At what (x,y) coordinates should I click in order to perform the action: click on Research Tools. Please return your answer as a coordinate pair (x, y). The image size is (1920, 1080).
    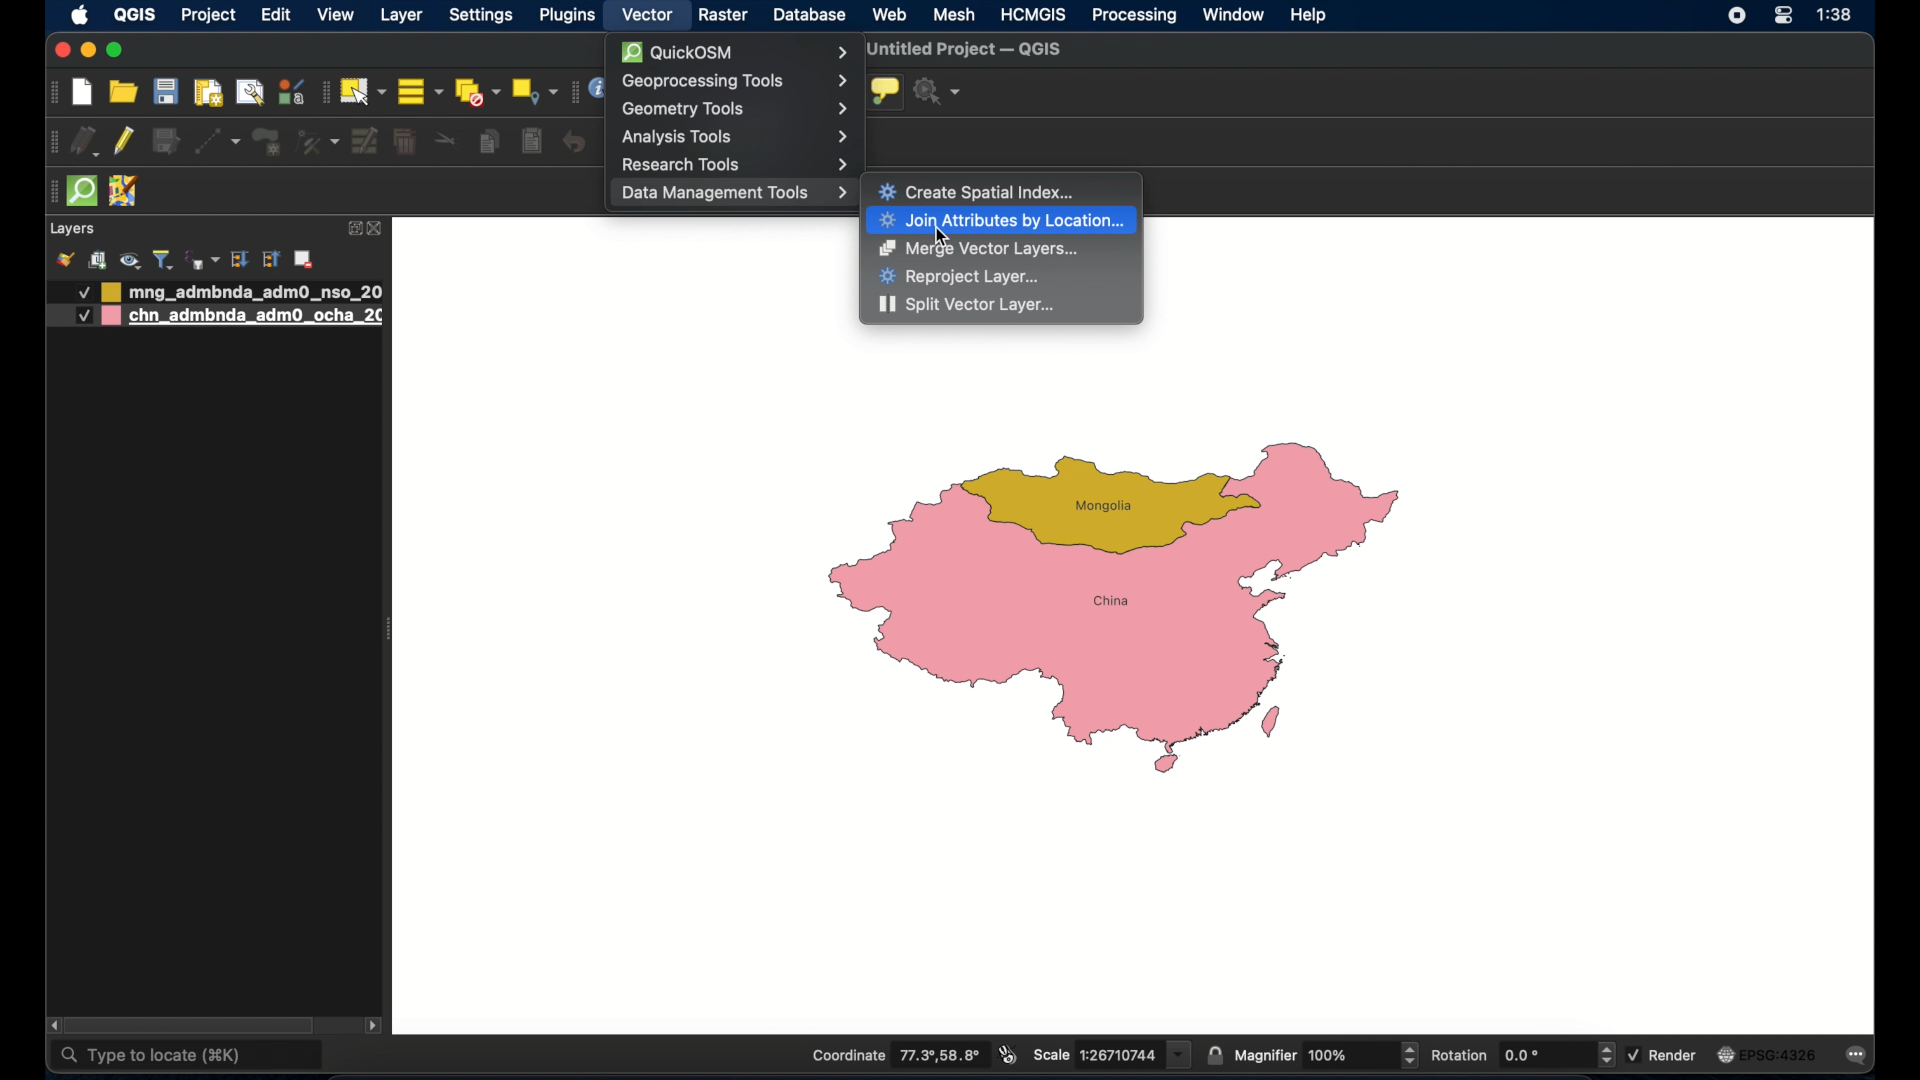
    Looking at the image, I should click on (734, 167).